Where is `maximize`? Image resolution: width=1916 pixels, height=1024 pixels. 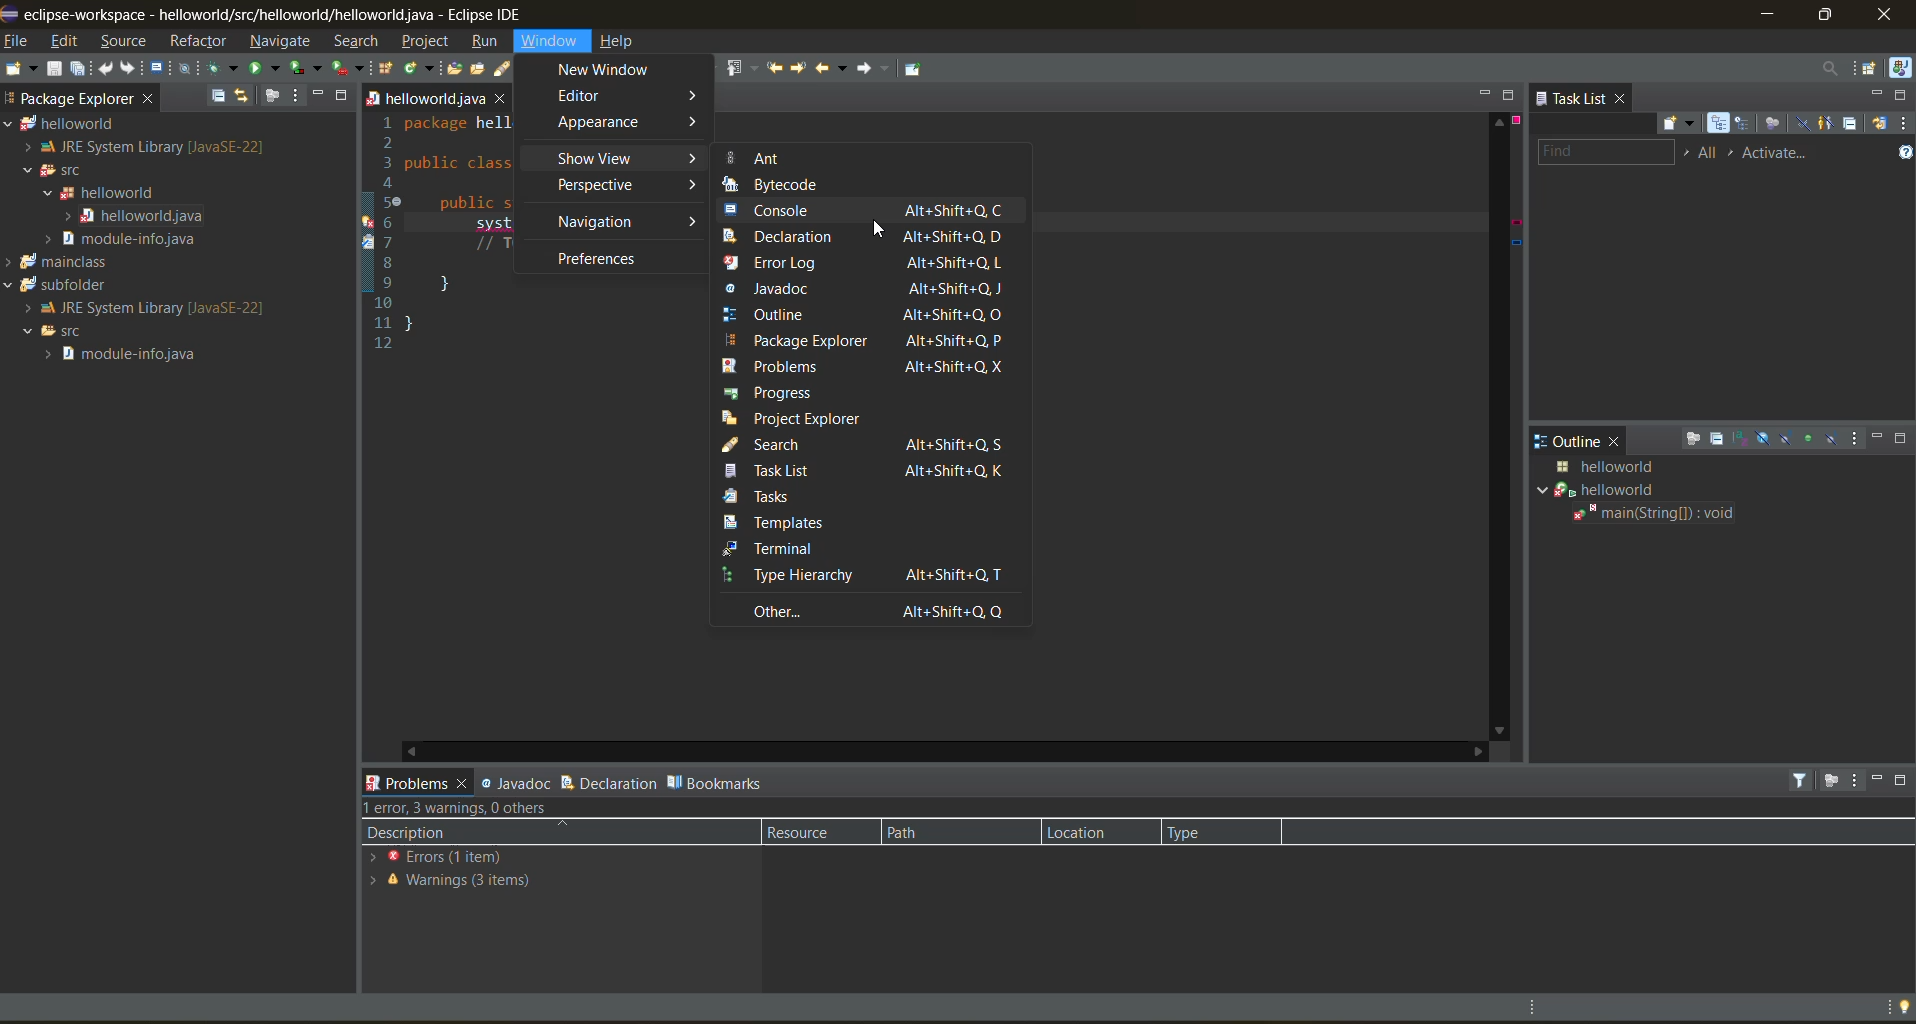
maximize is located at coordinates (1904, 439).